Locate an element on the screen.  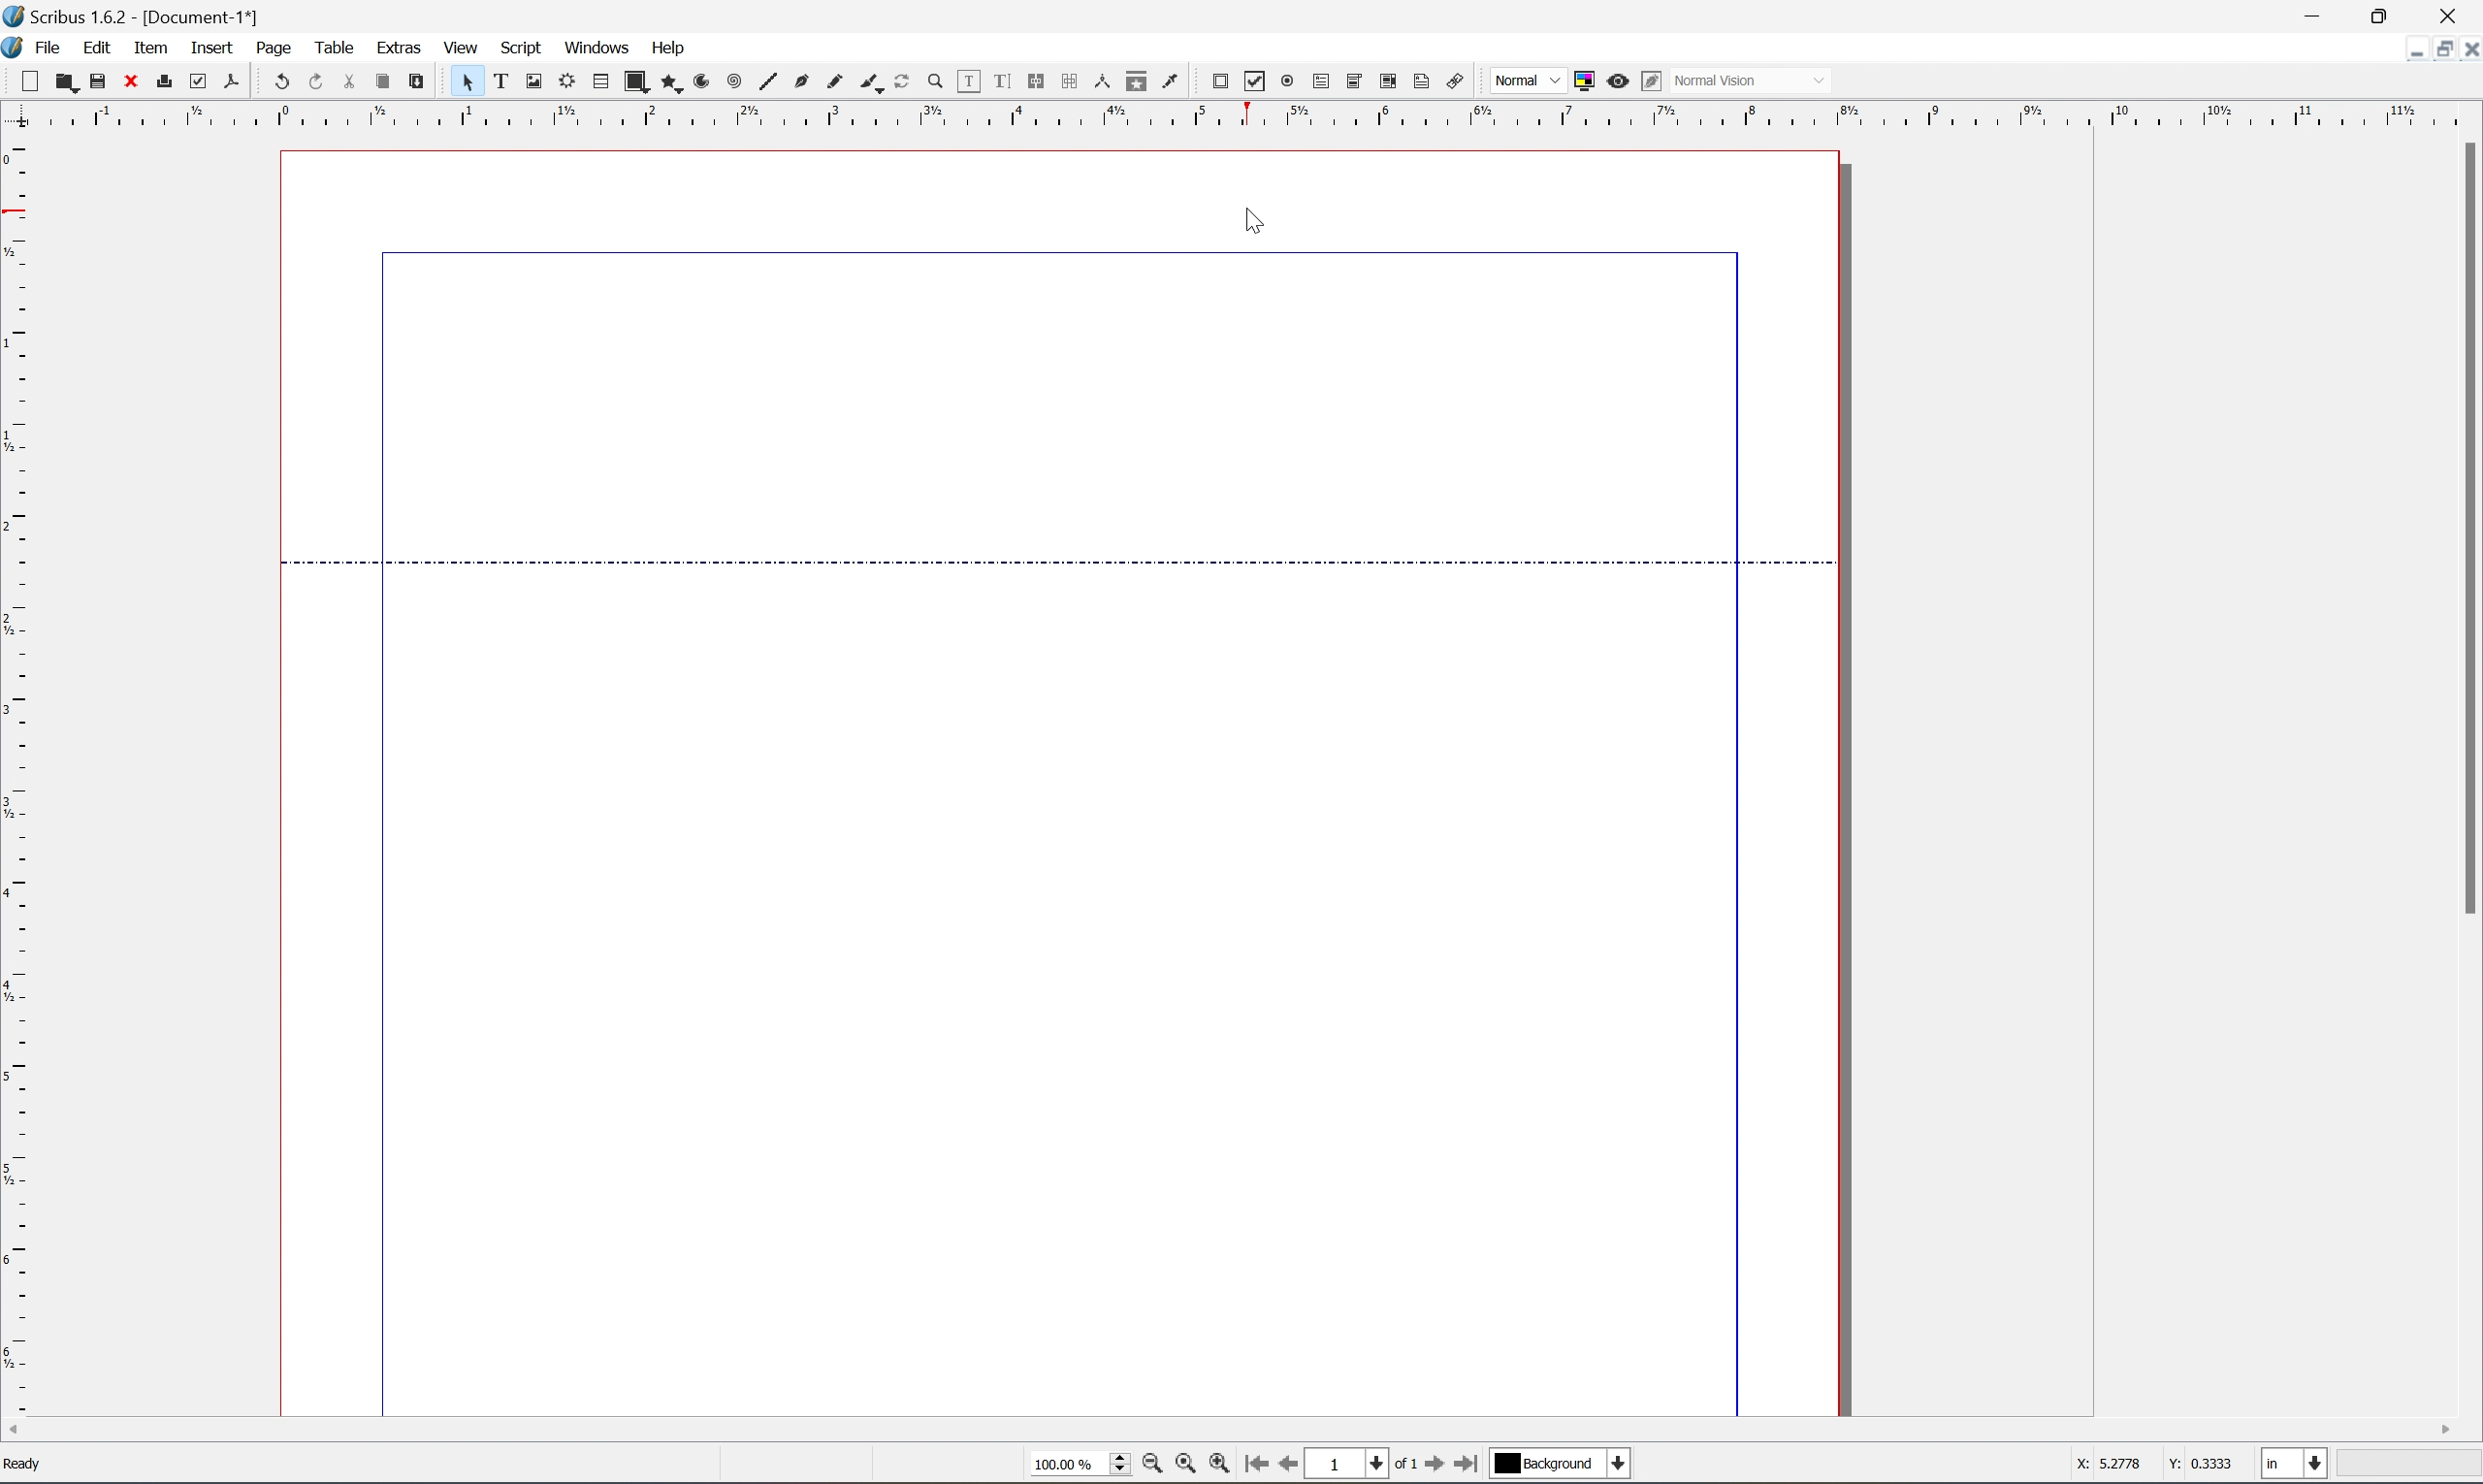
open is located at coordinates (65, 81).